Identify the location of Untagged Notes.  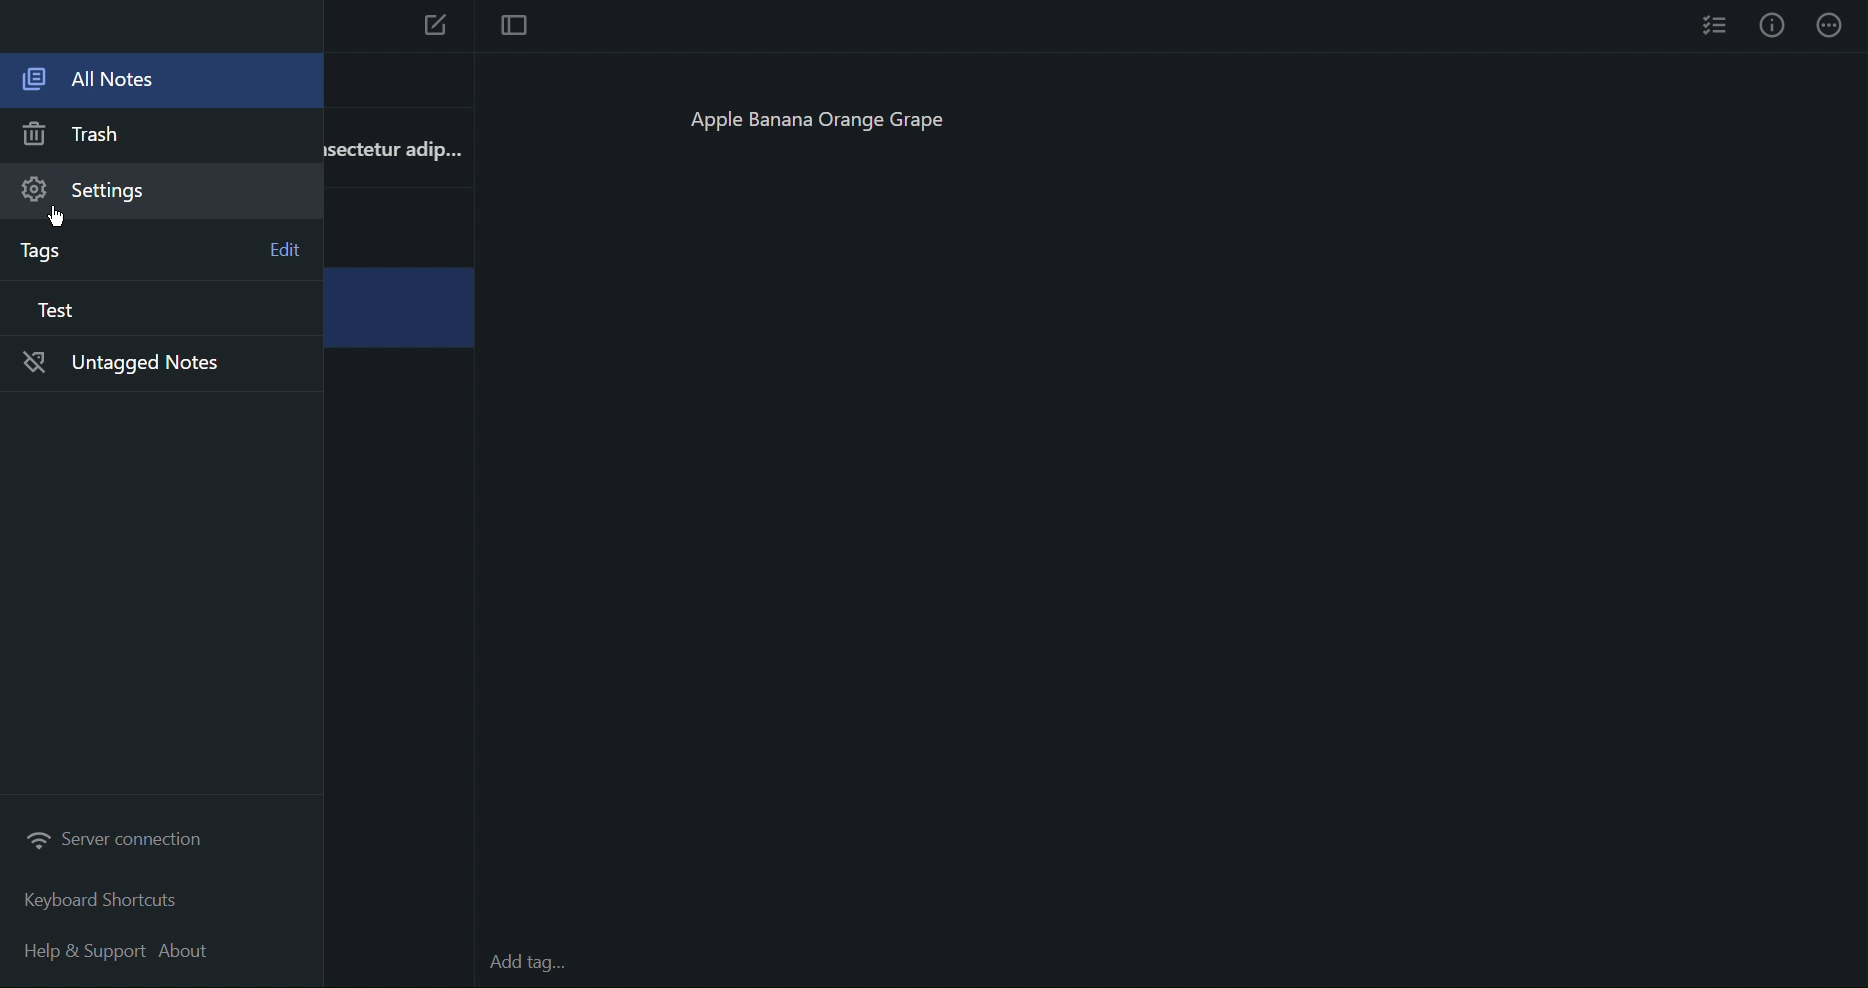
(146, 366).